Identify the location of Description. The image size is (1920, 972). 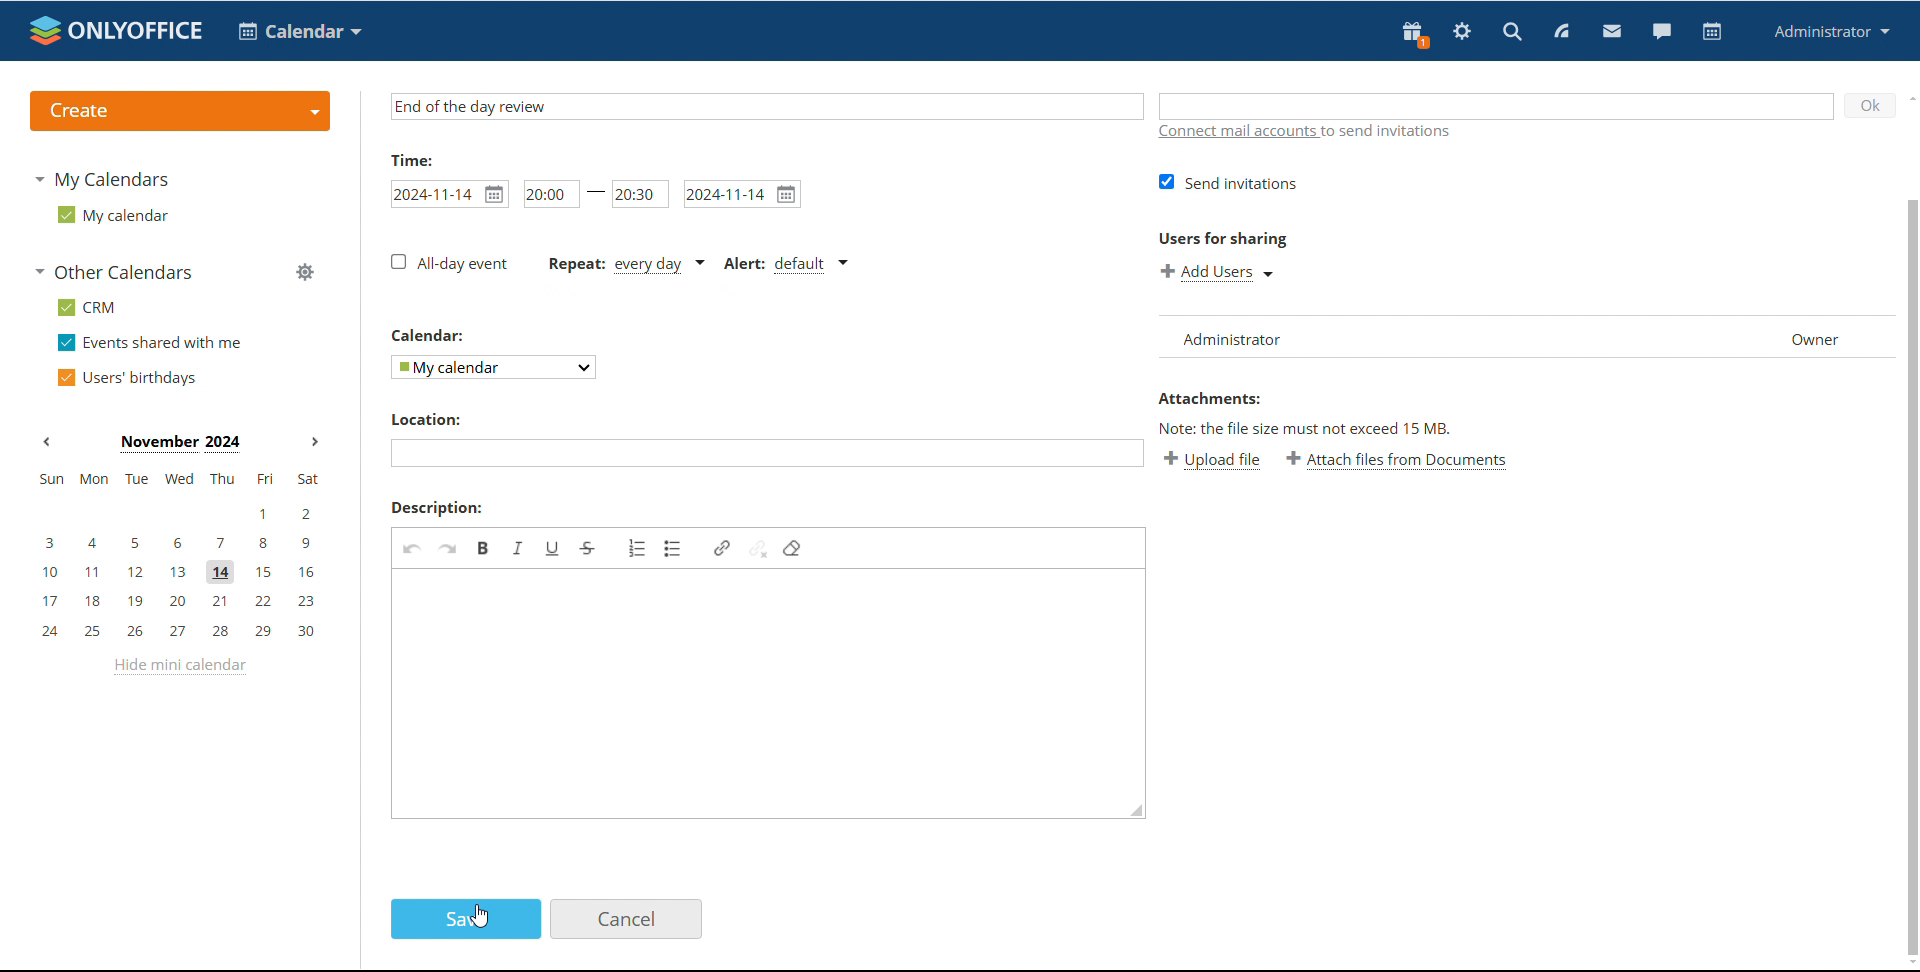
(437, 509).